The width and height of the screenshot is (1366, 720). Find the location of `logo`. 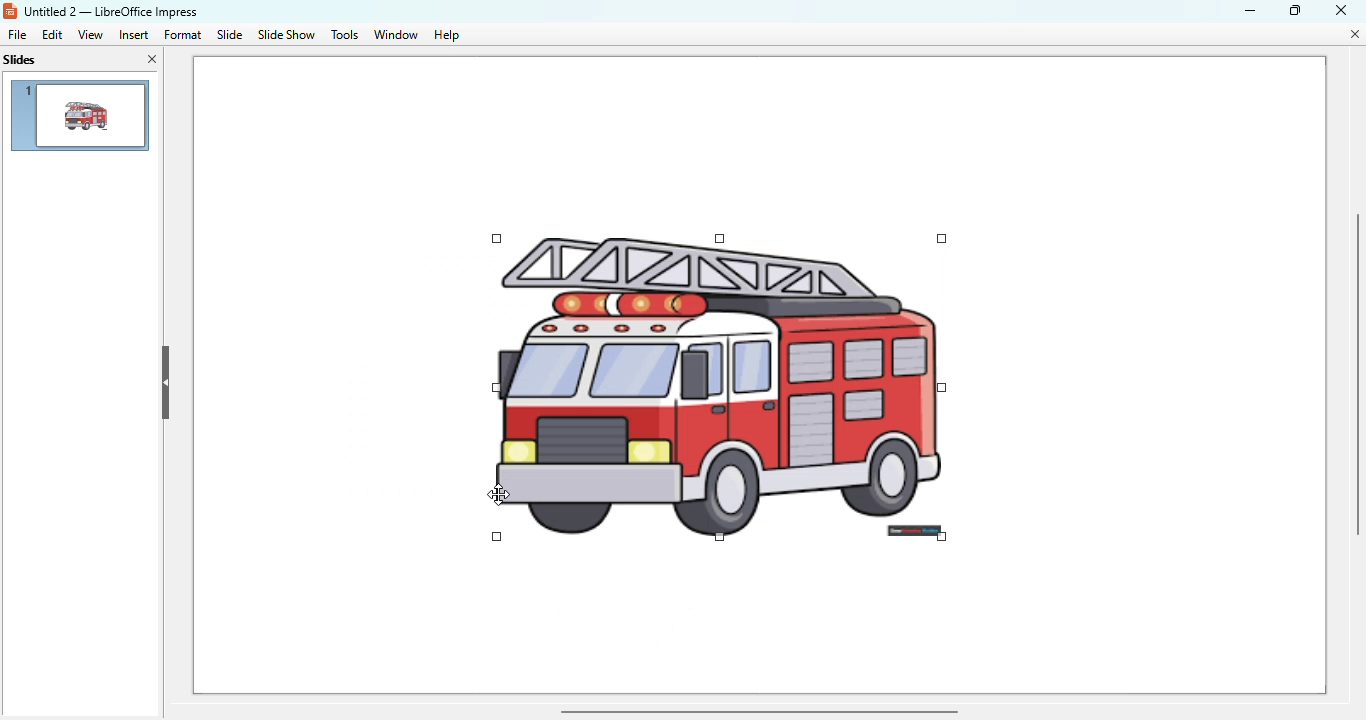

logo is located at coordinates (9, 11).